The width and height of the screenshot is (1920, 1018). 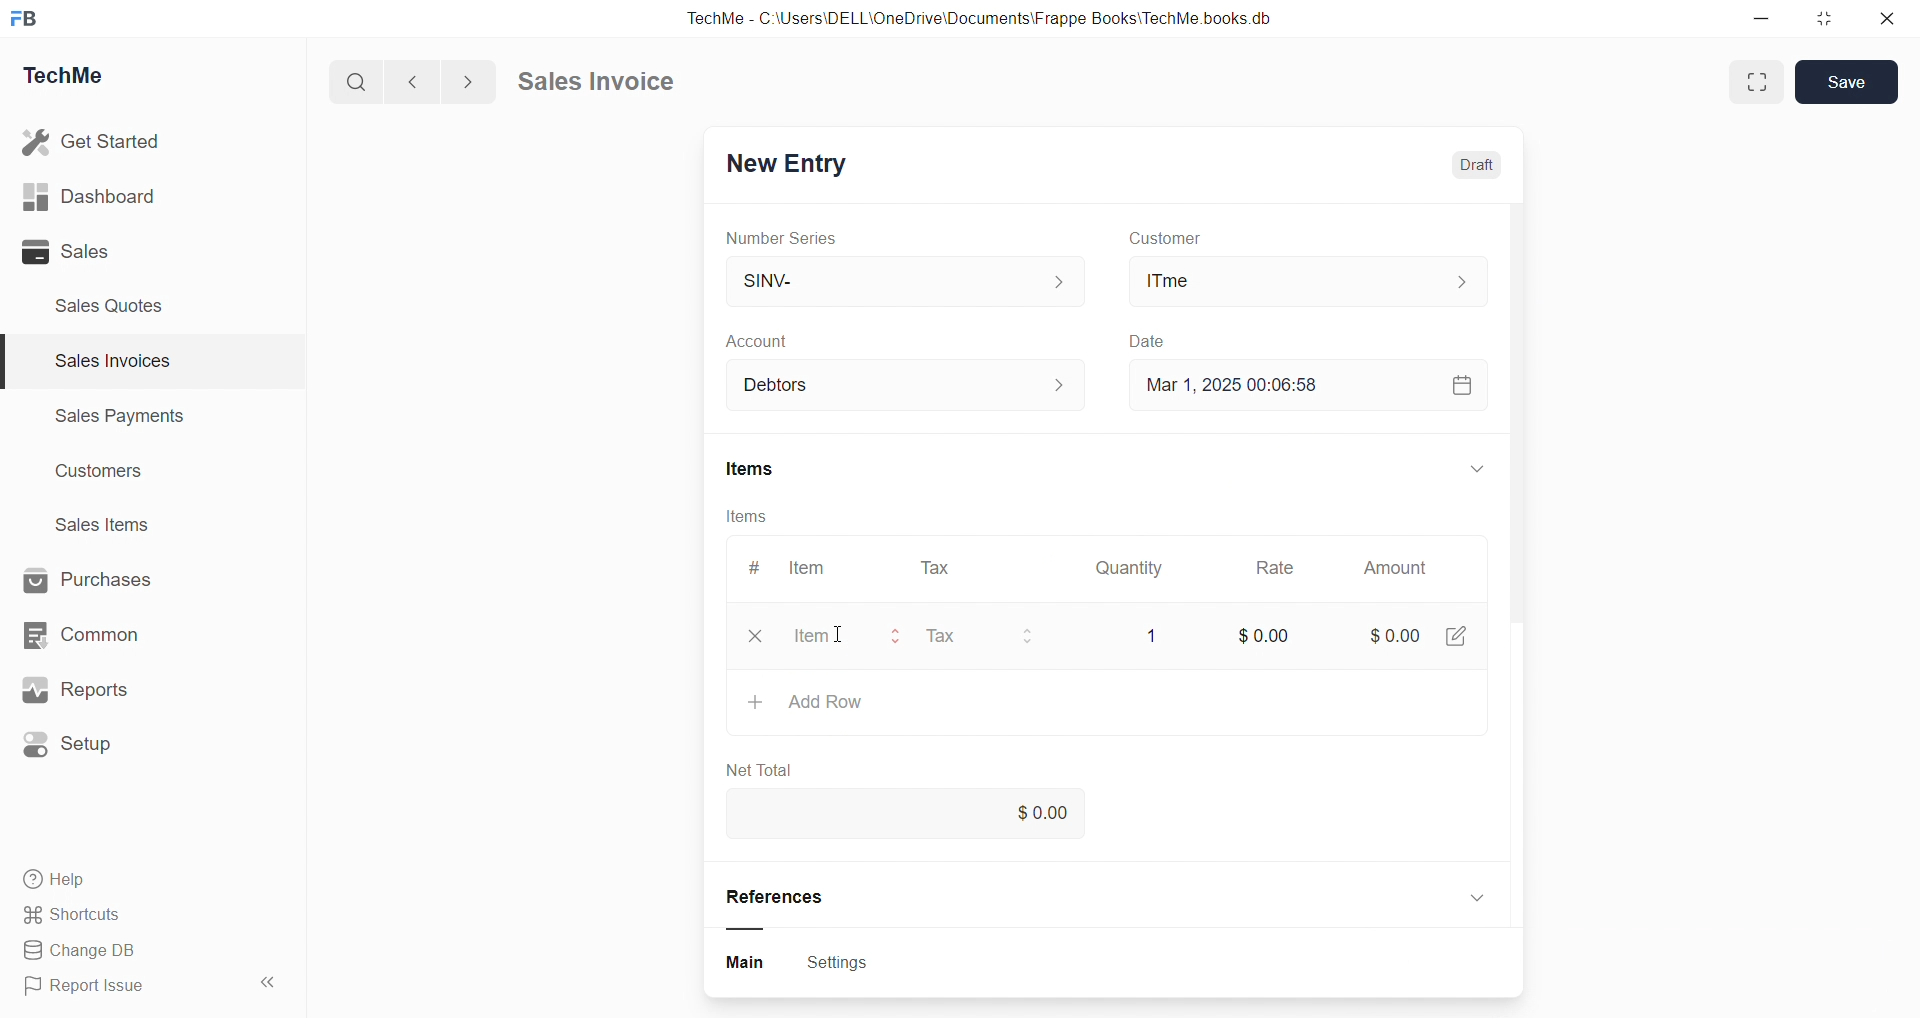 I want to click on Full width, so click(x=1754, y=81).